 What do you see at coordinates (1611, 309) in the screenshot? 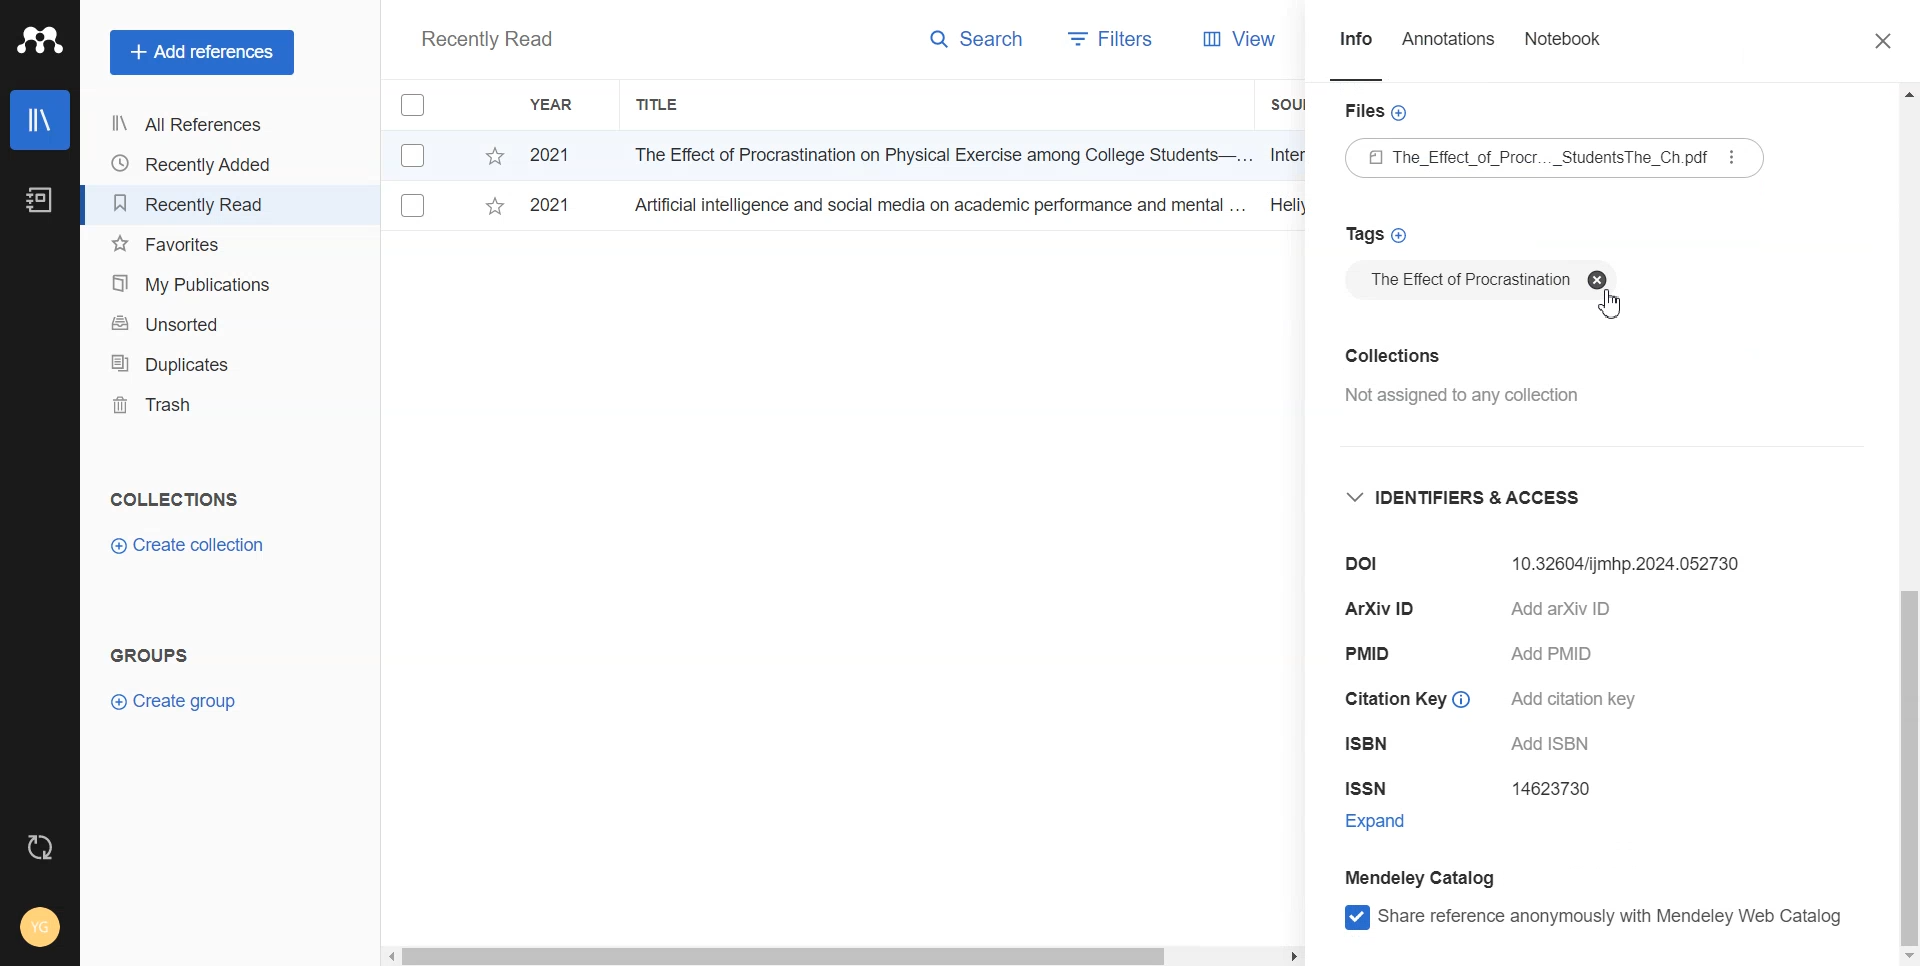
I see `Cursor` at bounding box center [1611, 309].